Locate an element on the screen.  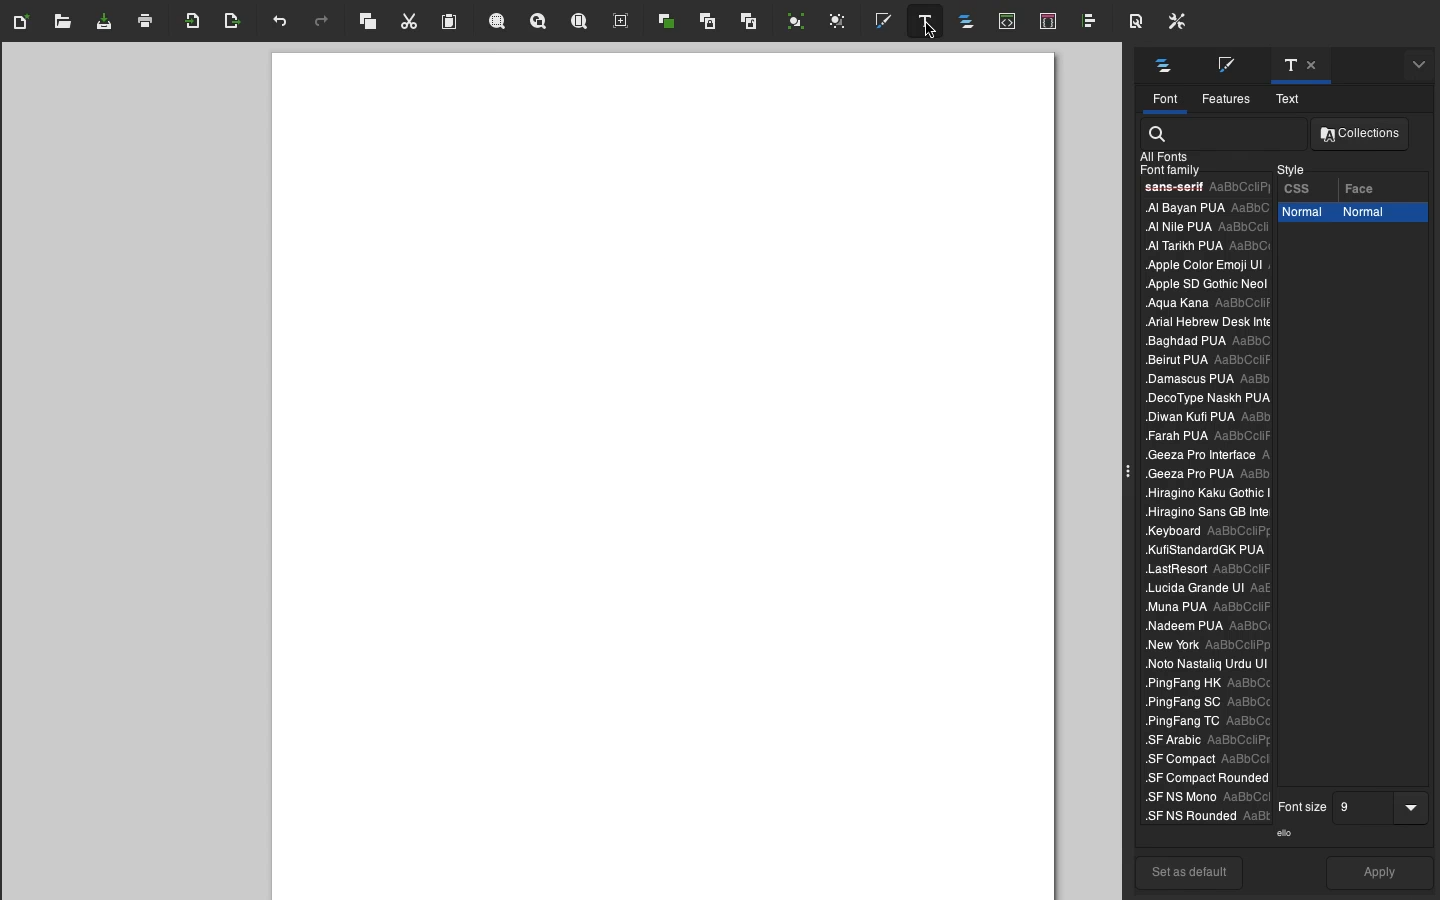
.Noso Nastaliq Urdu Ui is located at coordinates (1203, 663).